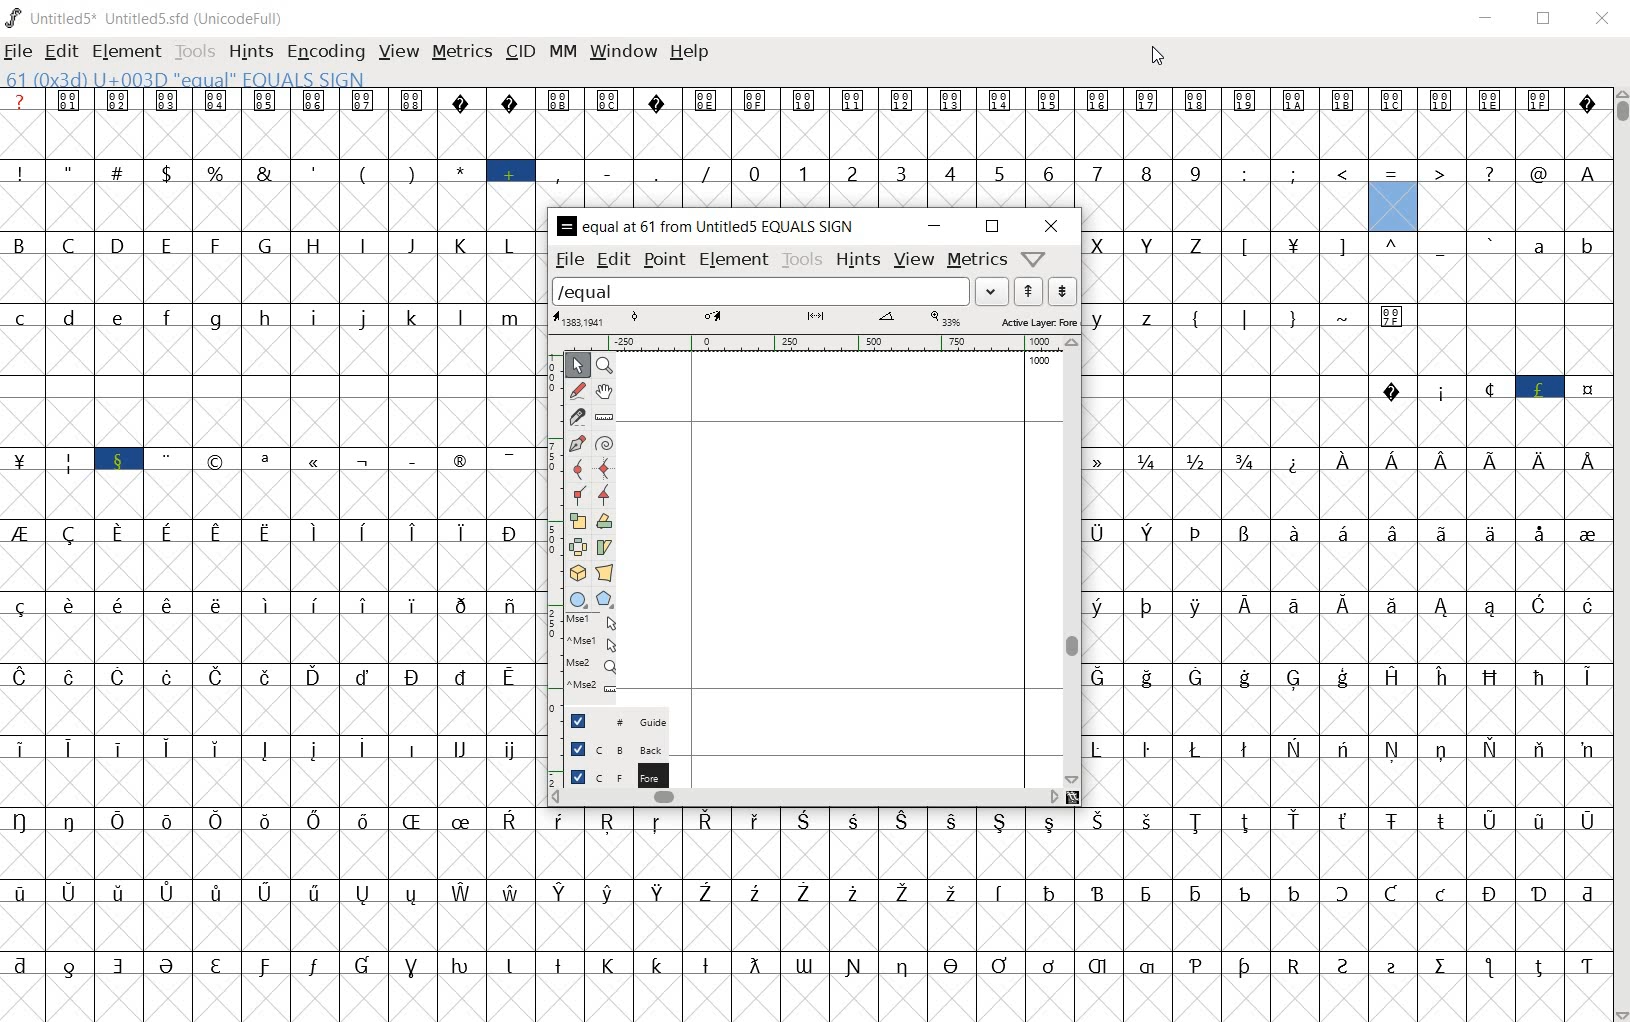  Describe the element at coordinates (779, 292) in the screenshot. I see `load word list` at that location.